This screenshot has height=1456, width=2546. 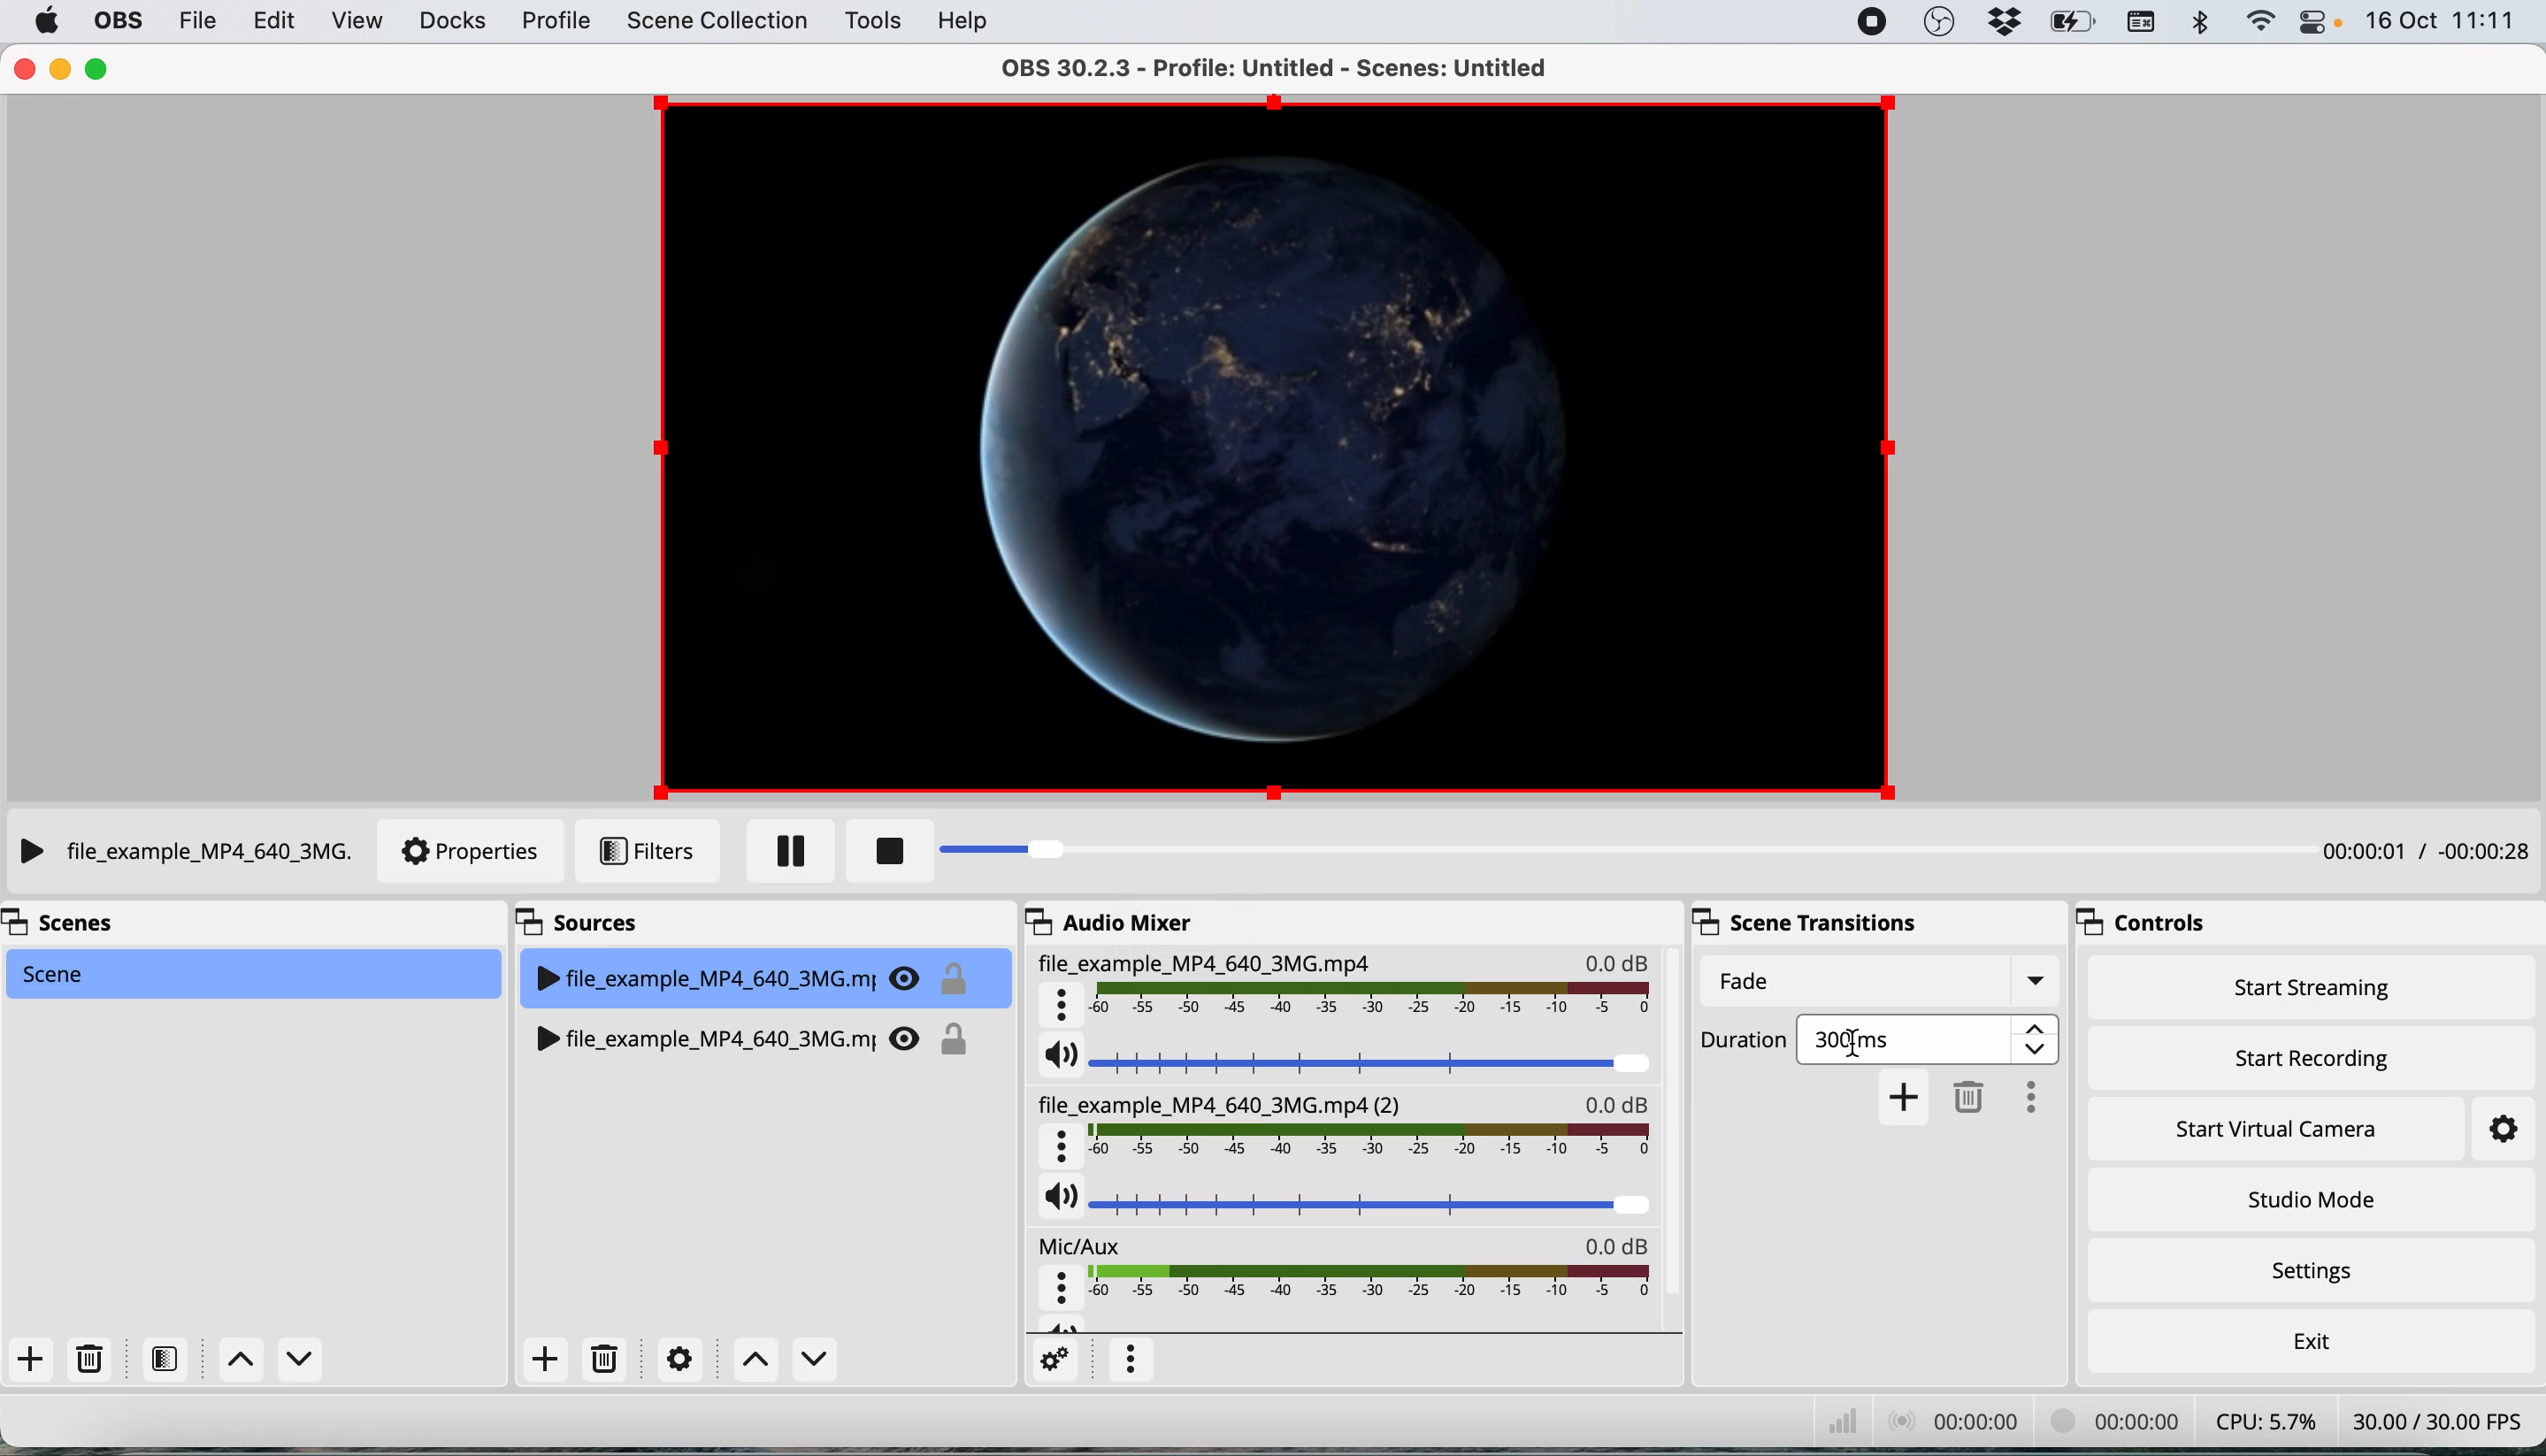 What do you see at coordinates (873, 22) in the screenshot?
I see `tools` at bounding box center [873, 22].